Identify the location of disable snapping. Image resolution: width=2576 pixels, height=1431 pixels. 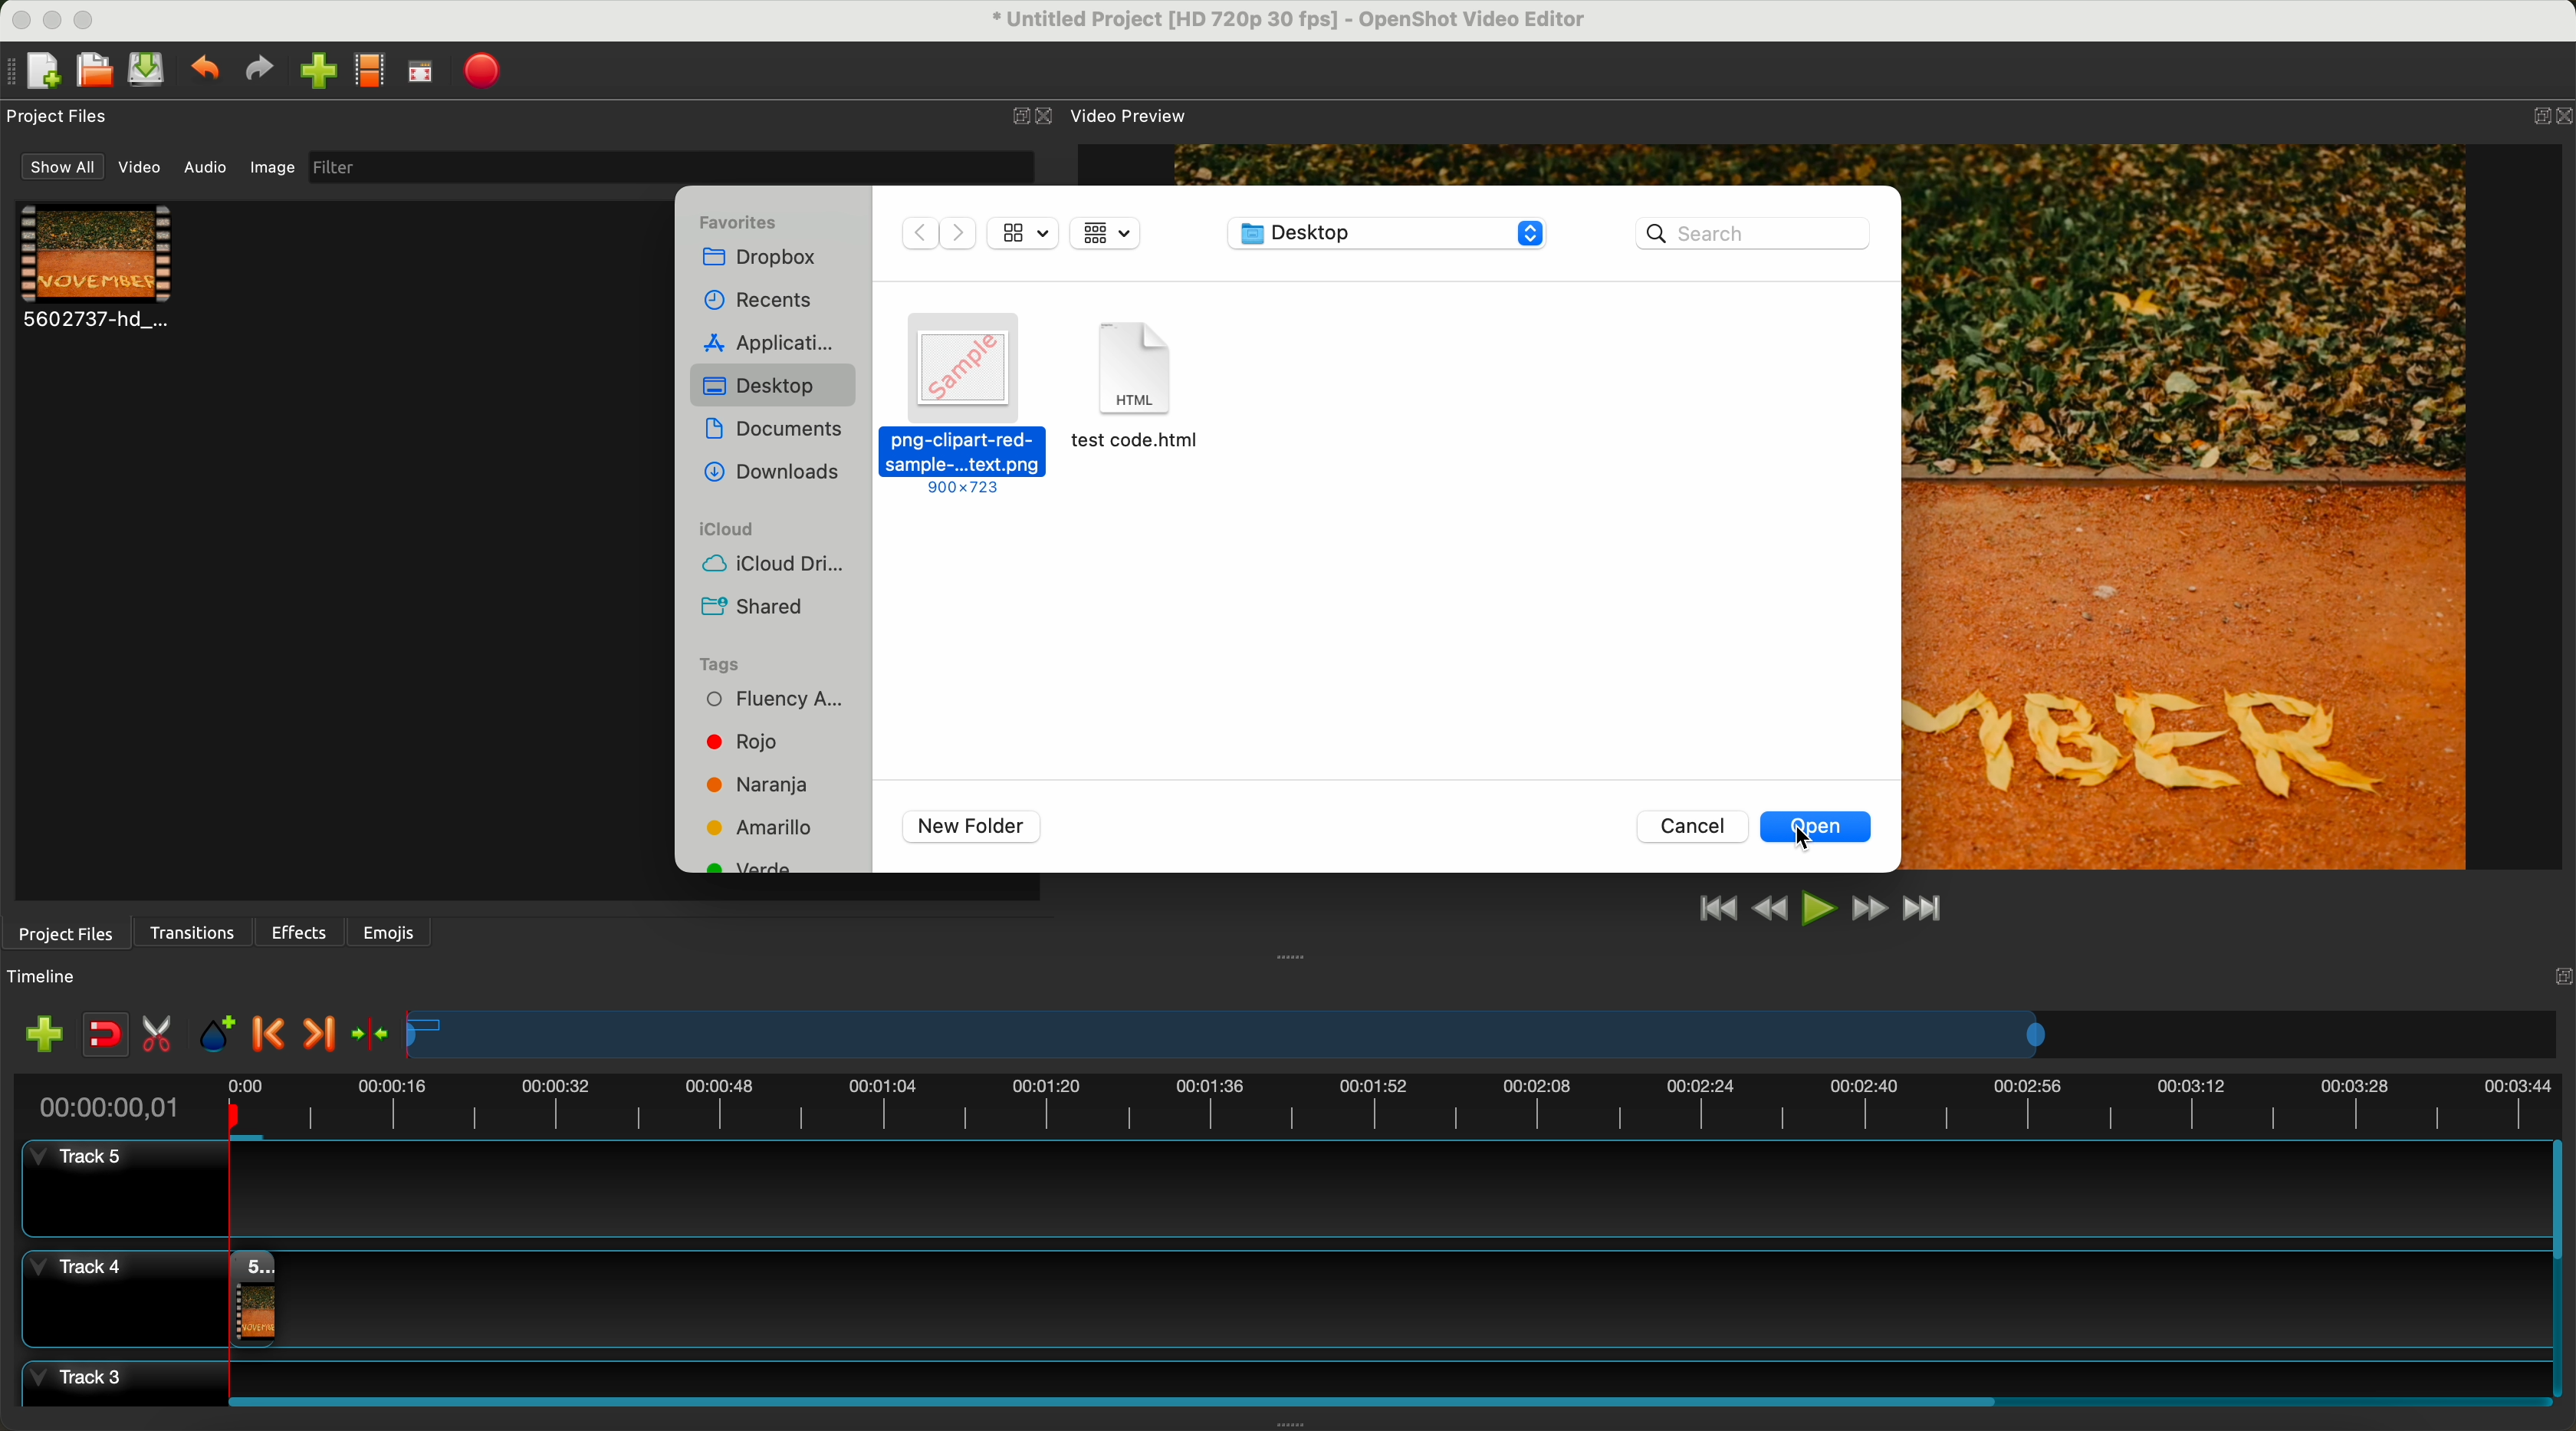
(106, 1036).